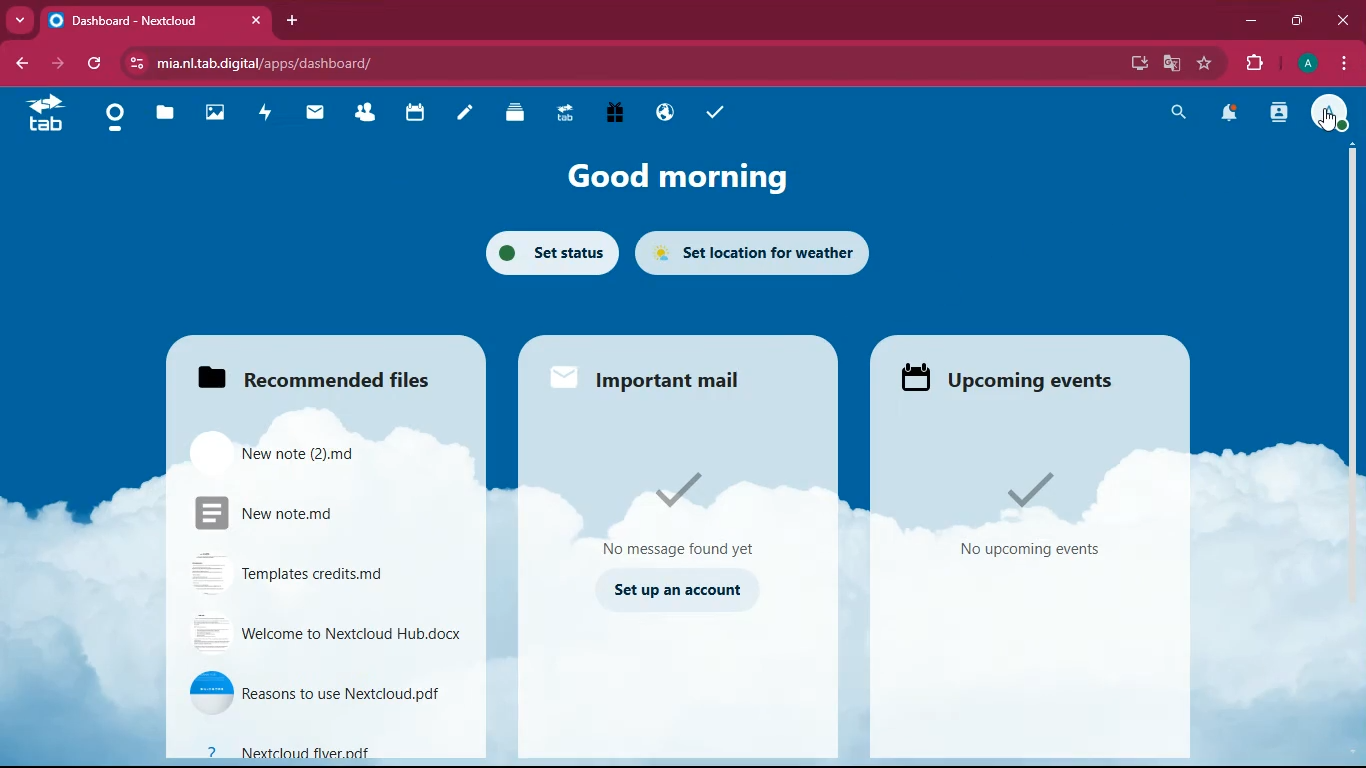  Describe the element at coordinates (441, 61) in the screenshot. I see `url` at that location.